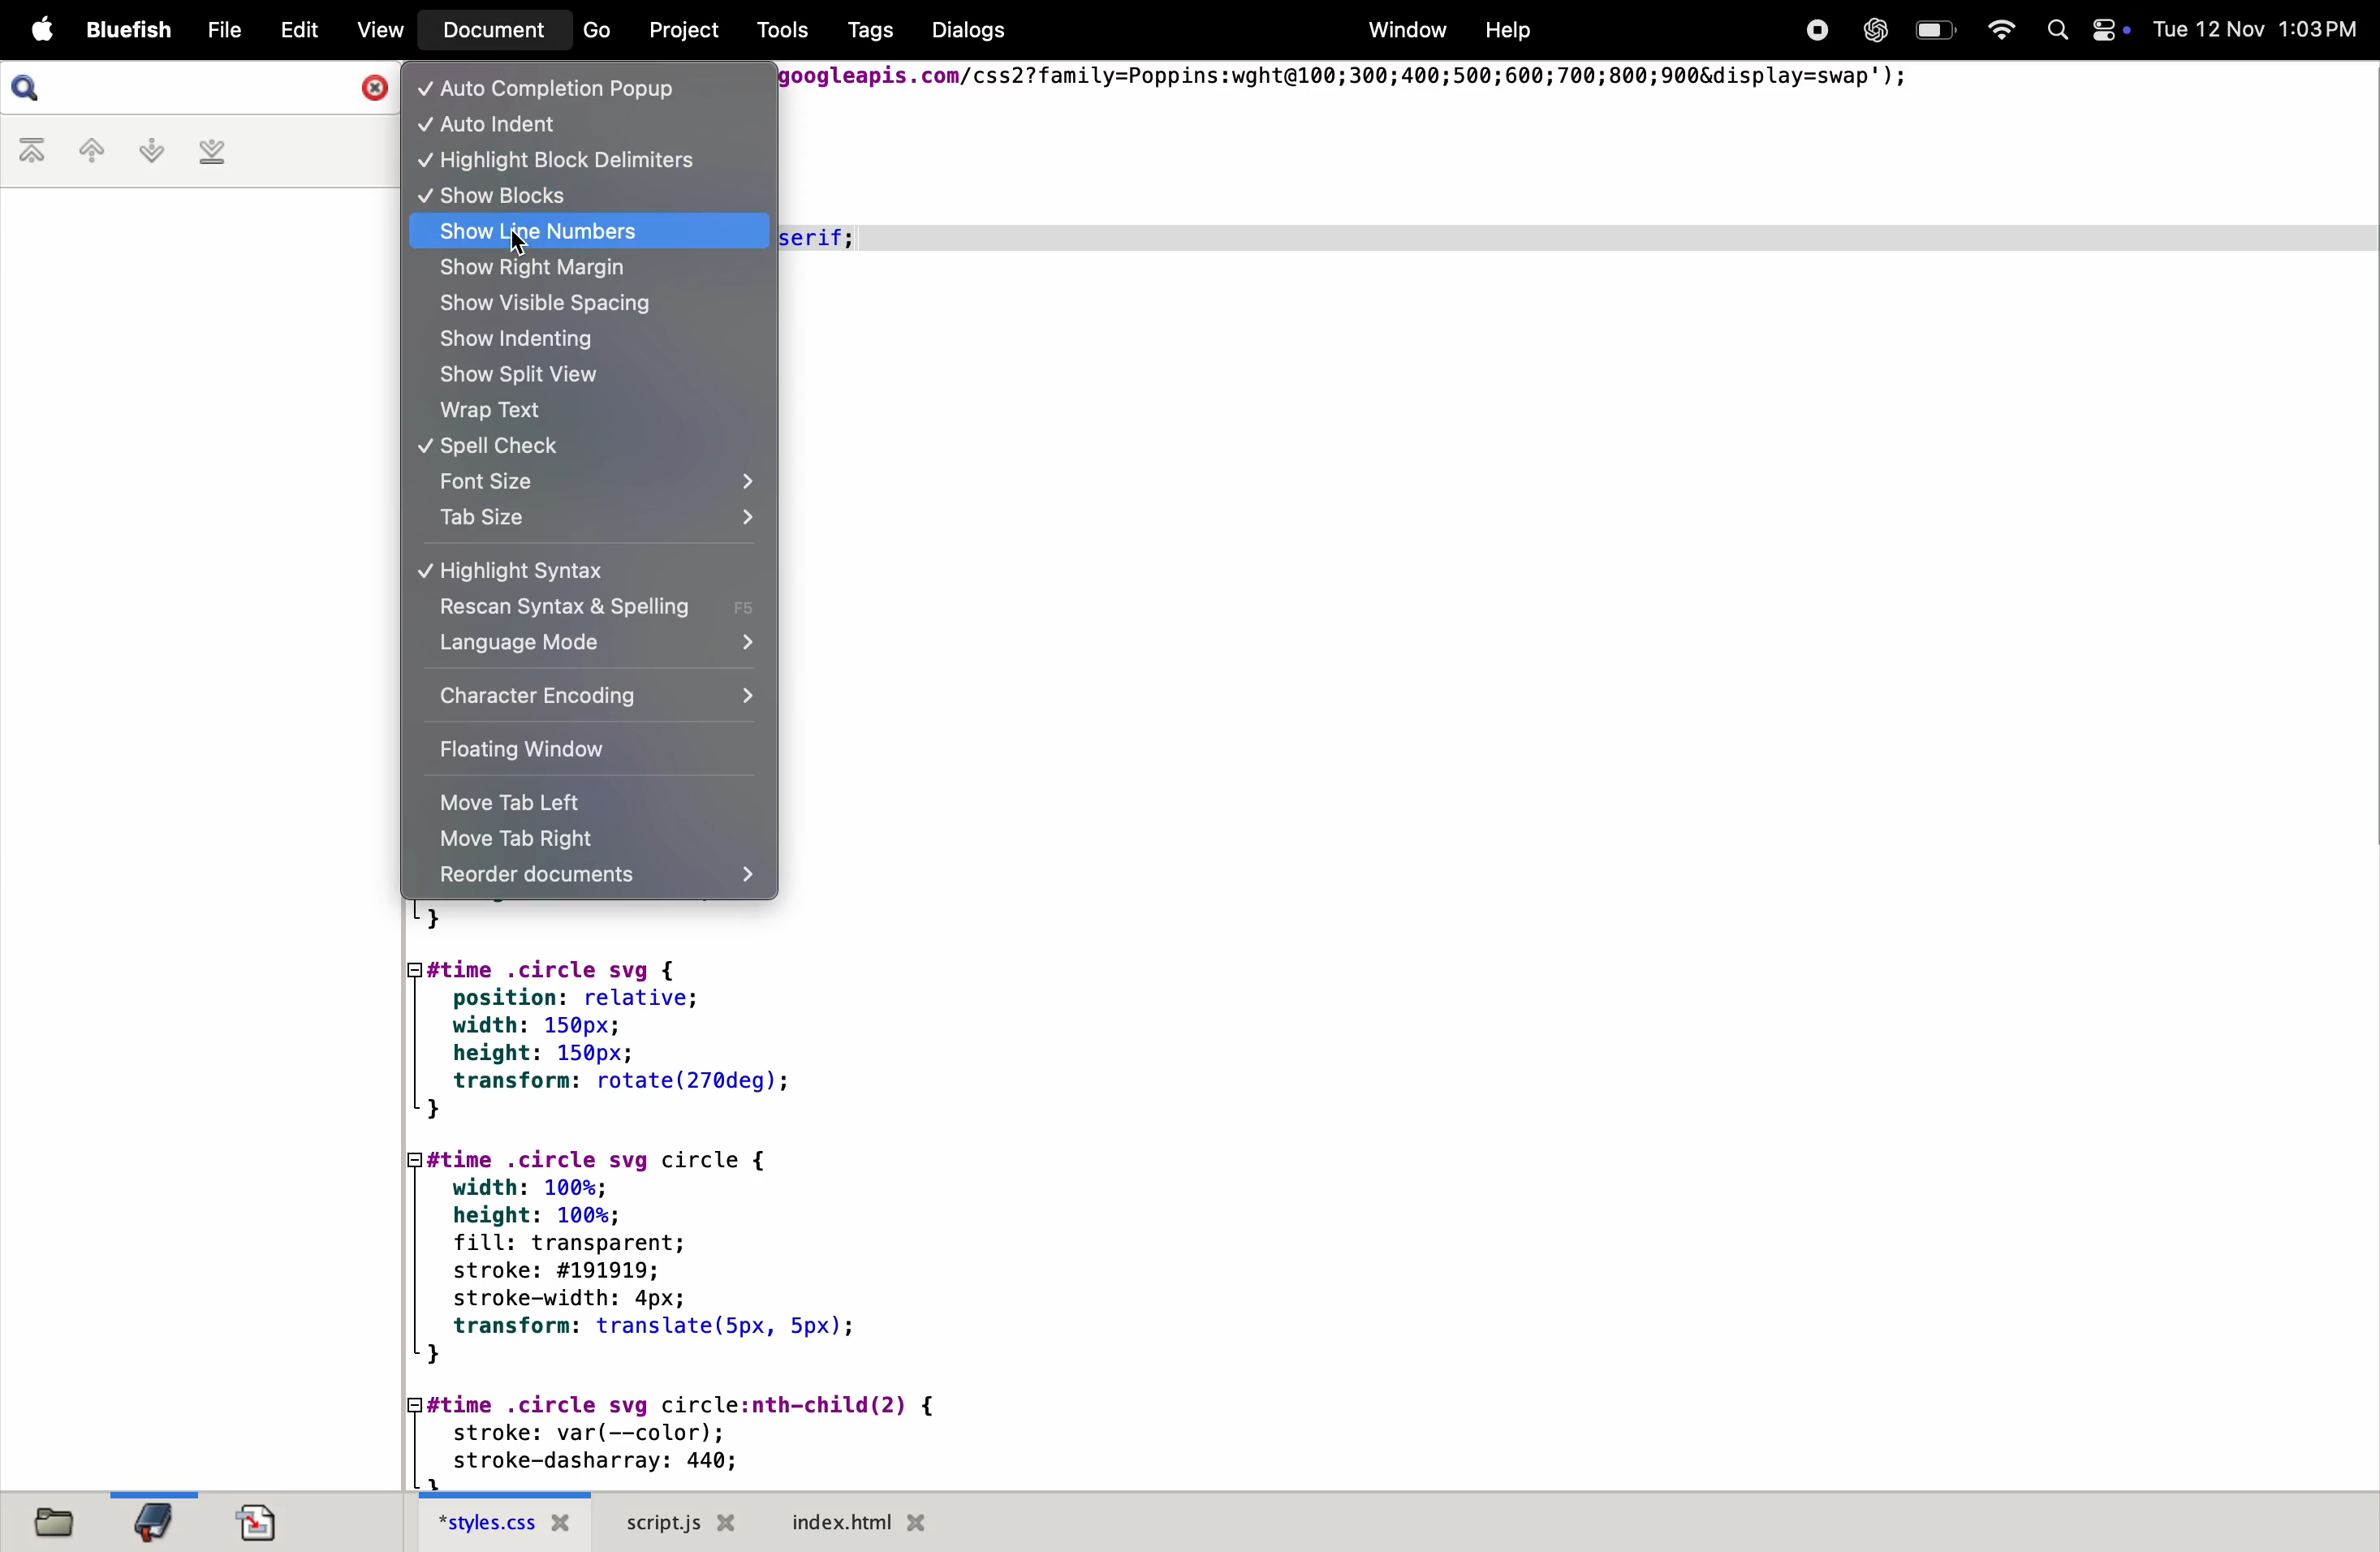 The image size is (2380, 1552). Describe the element at coordinates (967, 32) in the screenshot. I see `Dialogs` at that location.